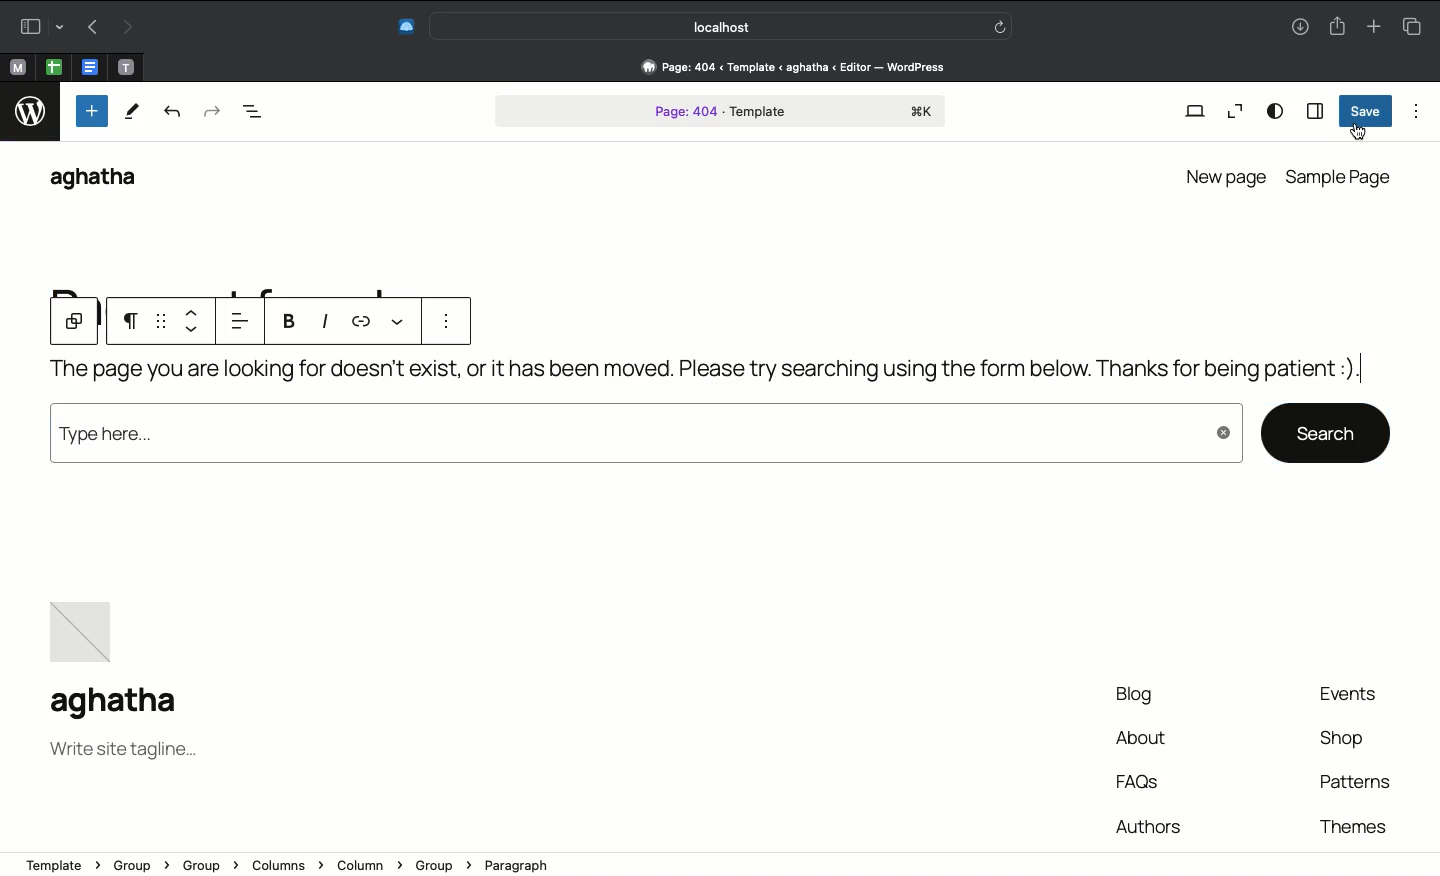  What do you see at coordinates (1353, 782) in the screenshot?
I see `Patterns` at bounding box center [1353, 782].